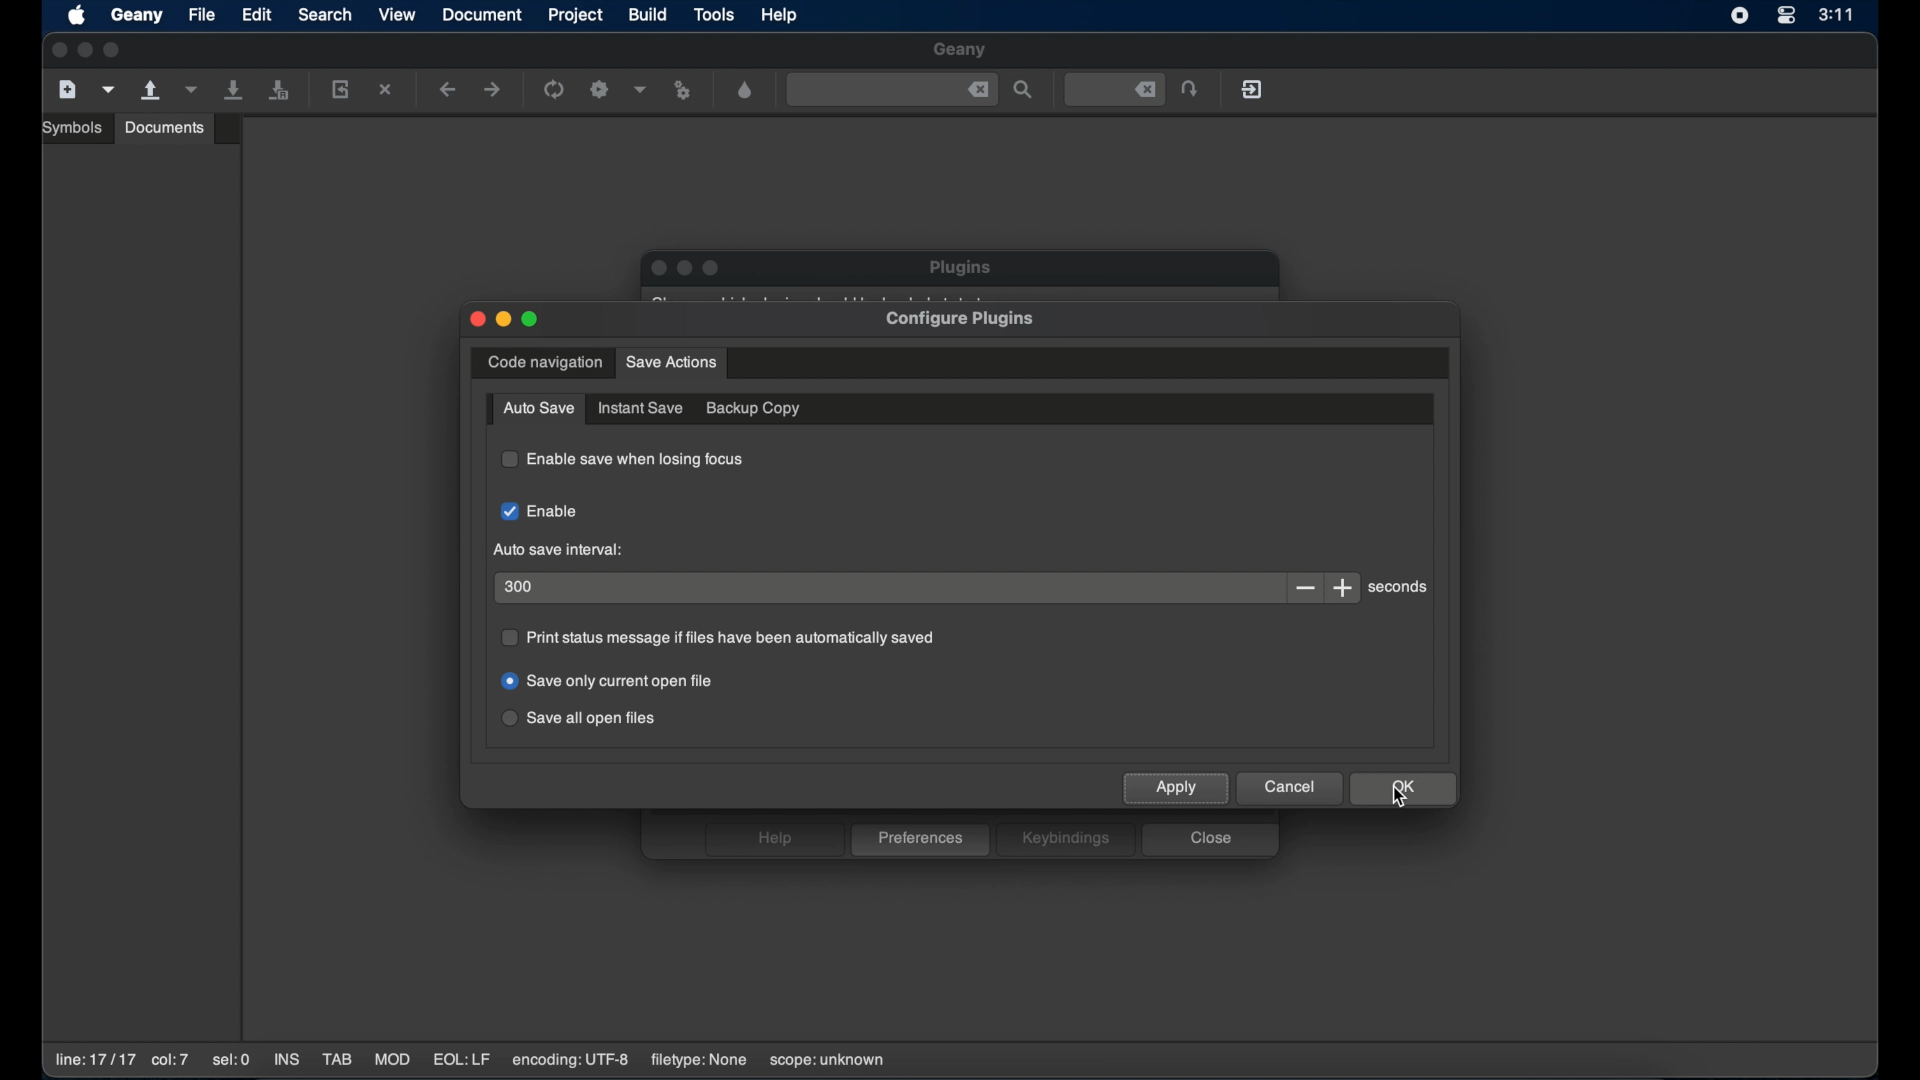 This screenshot has height=1080, width=1920. I want to click on run or view the current file file, so click(686, 91).